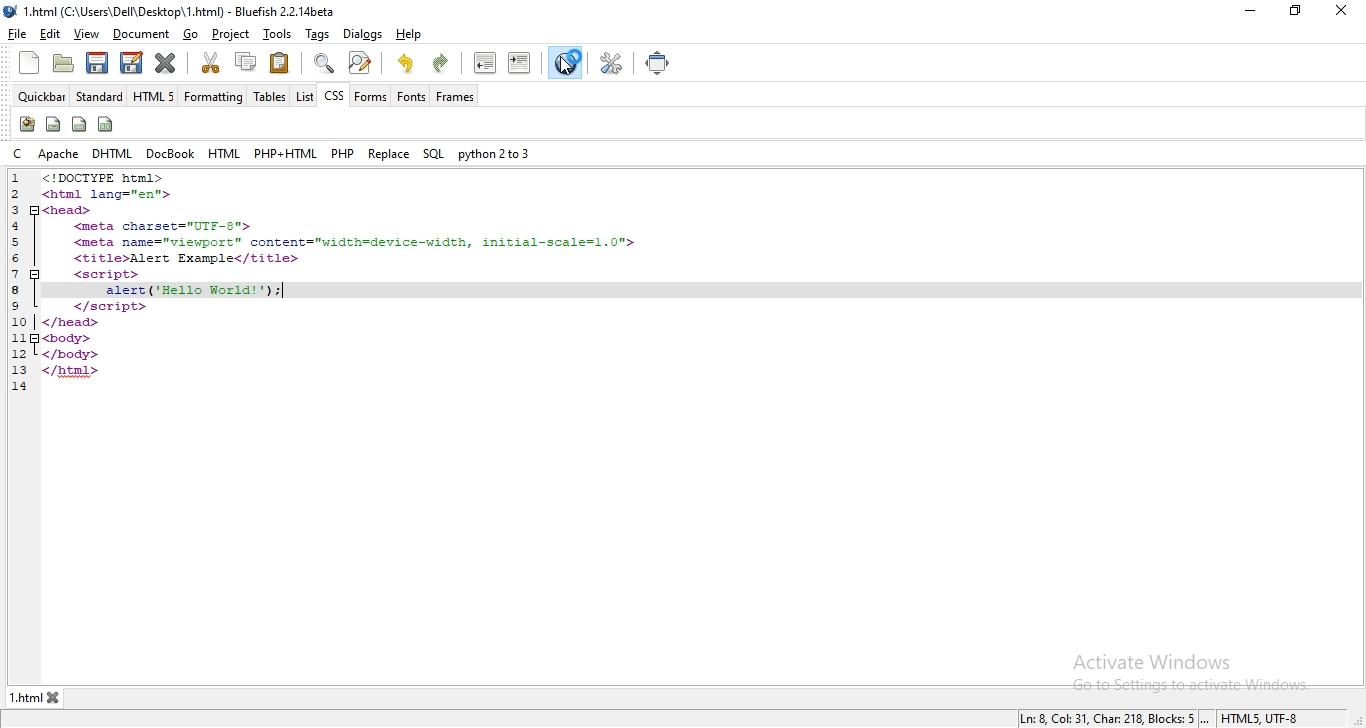 Image resolution: width=1366 pixels, height=728 pixels. I want to click on 12, so click(22, 354).